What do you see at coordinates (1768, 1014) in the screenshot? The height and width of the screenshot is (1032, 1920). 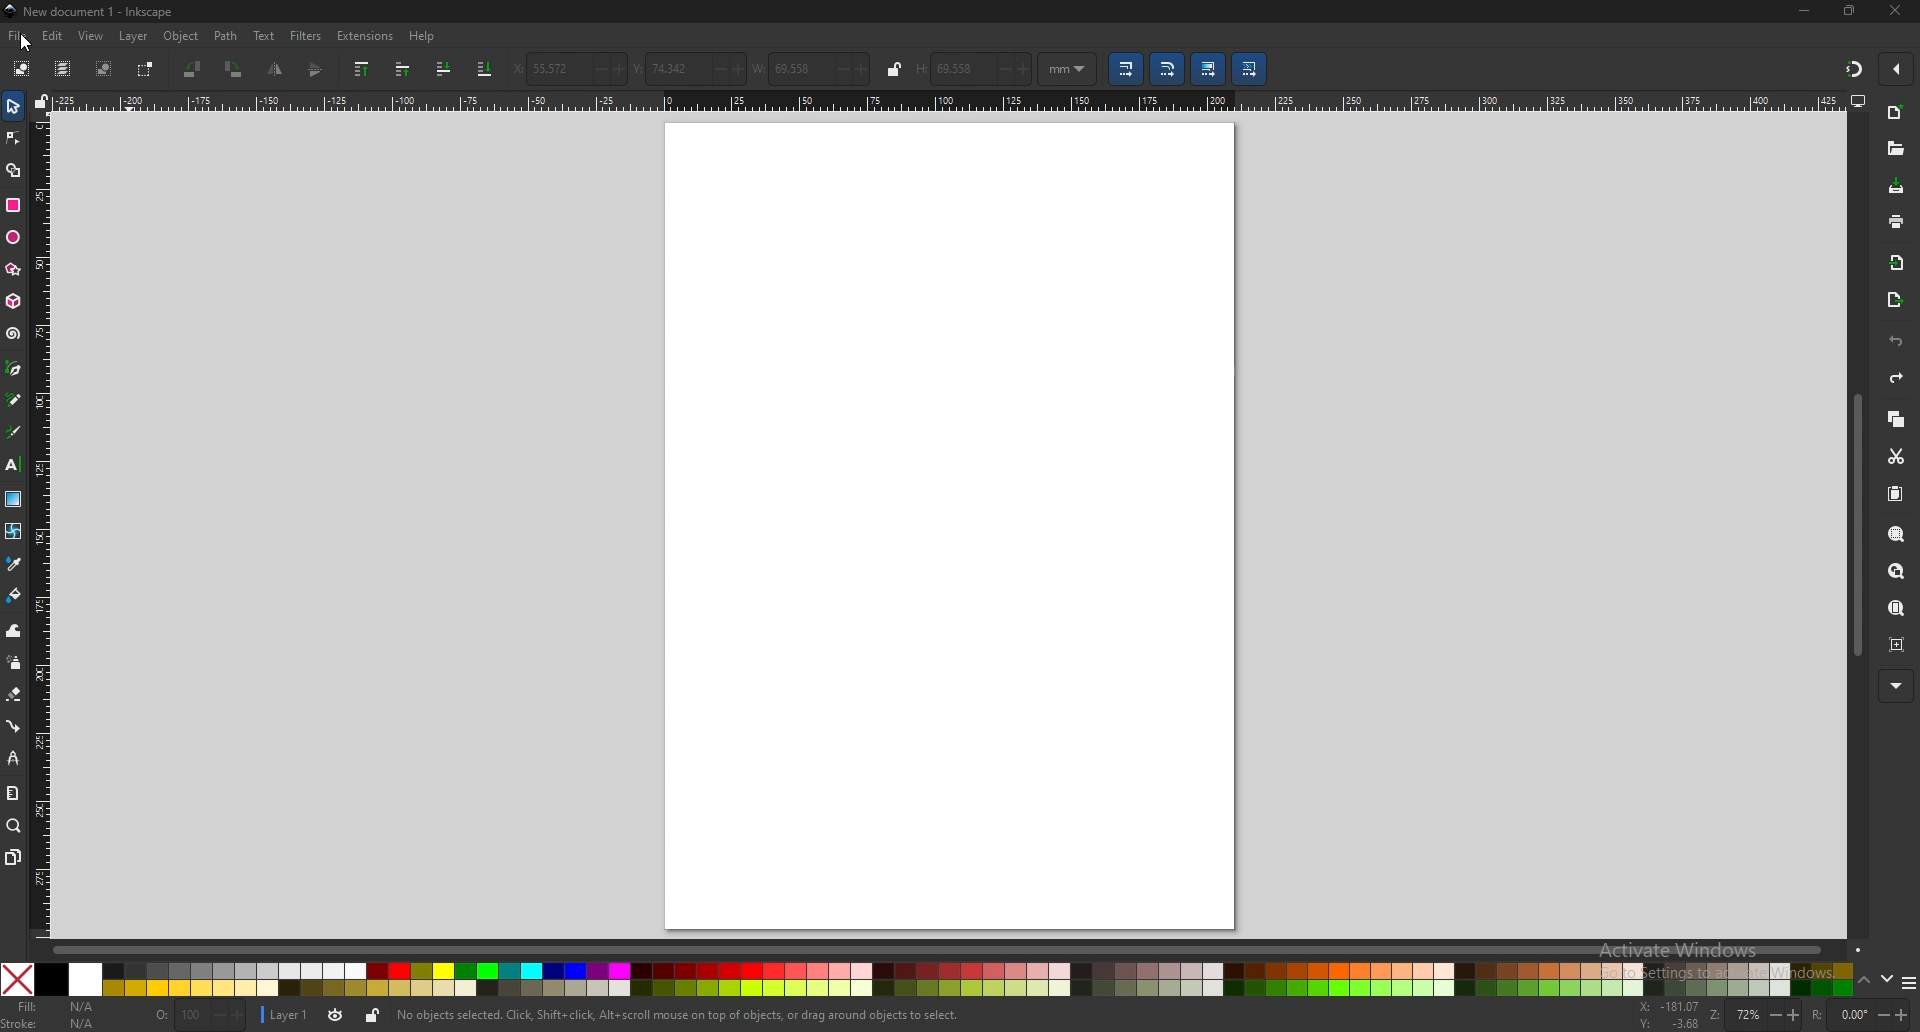 I see `-` at bounding box center [1768, 1014].